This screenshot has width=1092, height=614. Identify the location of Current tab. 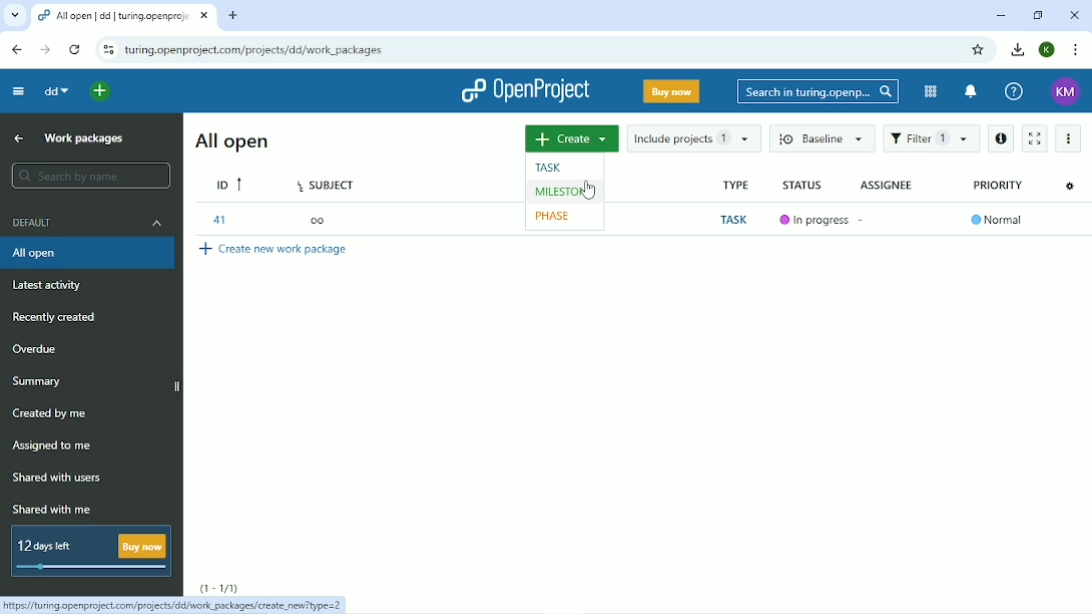
(124, 16).